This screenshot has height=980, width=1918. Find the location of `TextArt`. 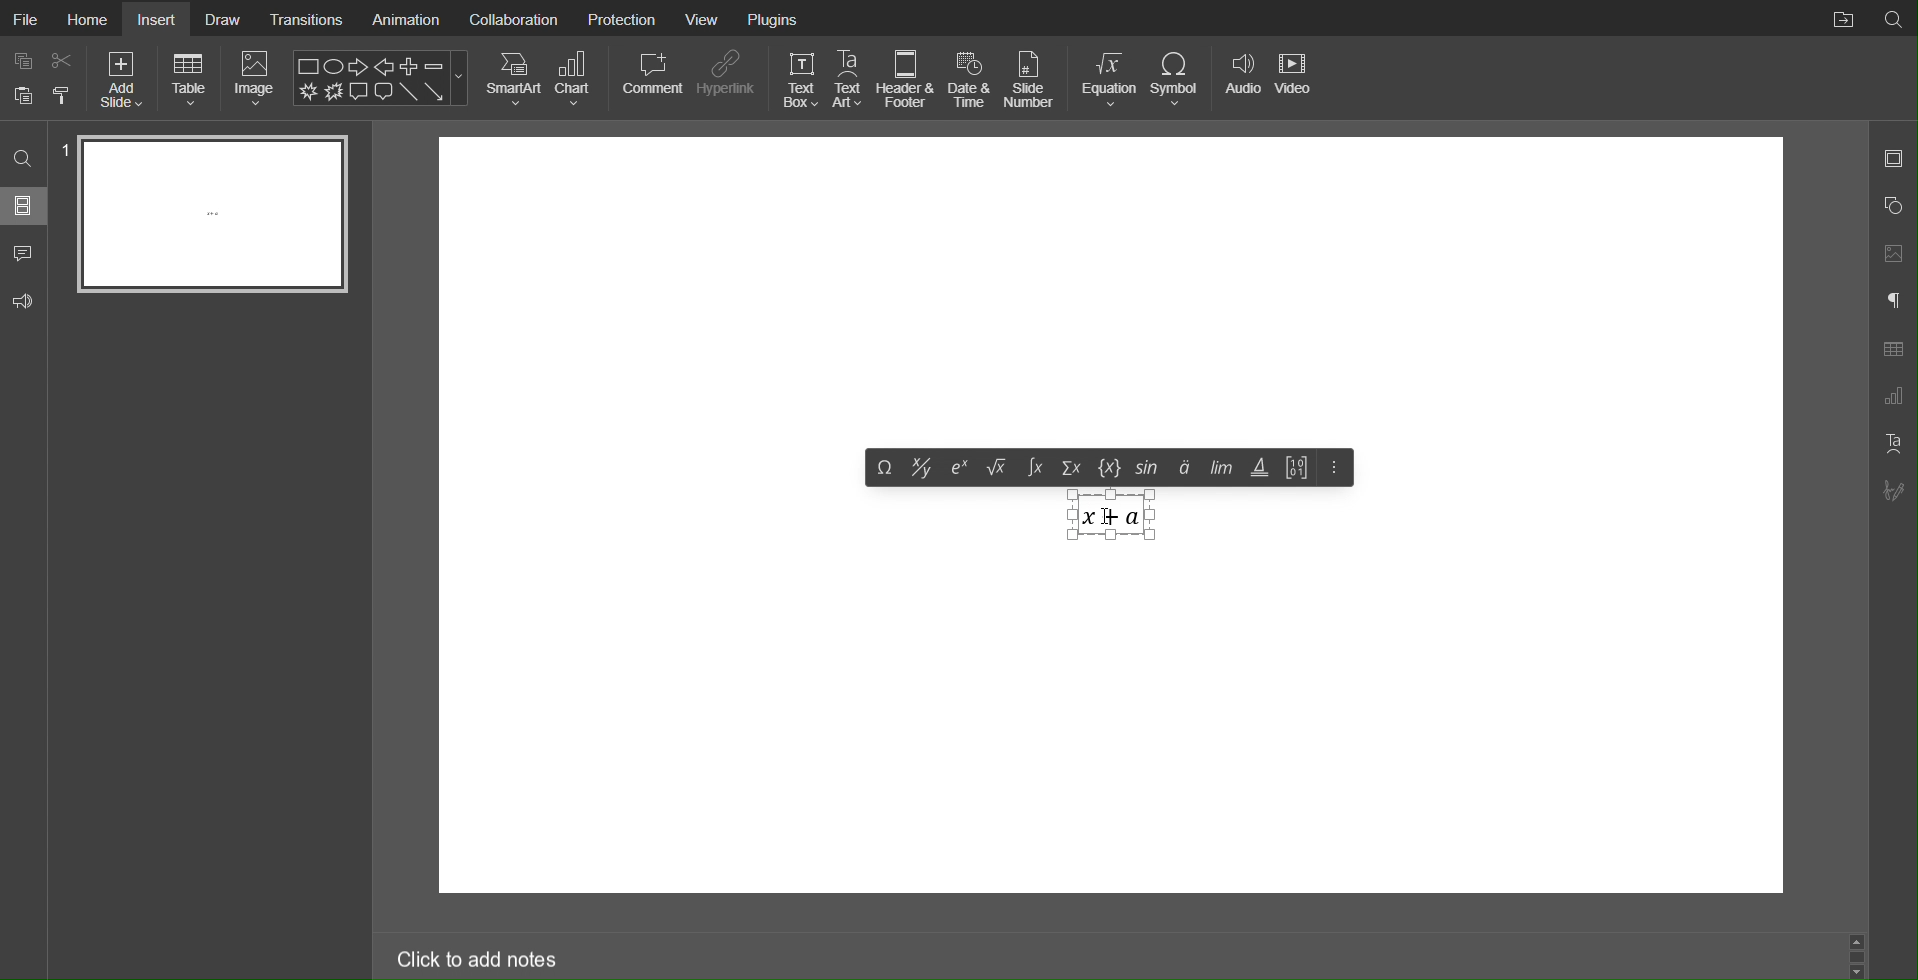

TextArt is located at coordinates (1893, 441).